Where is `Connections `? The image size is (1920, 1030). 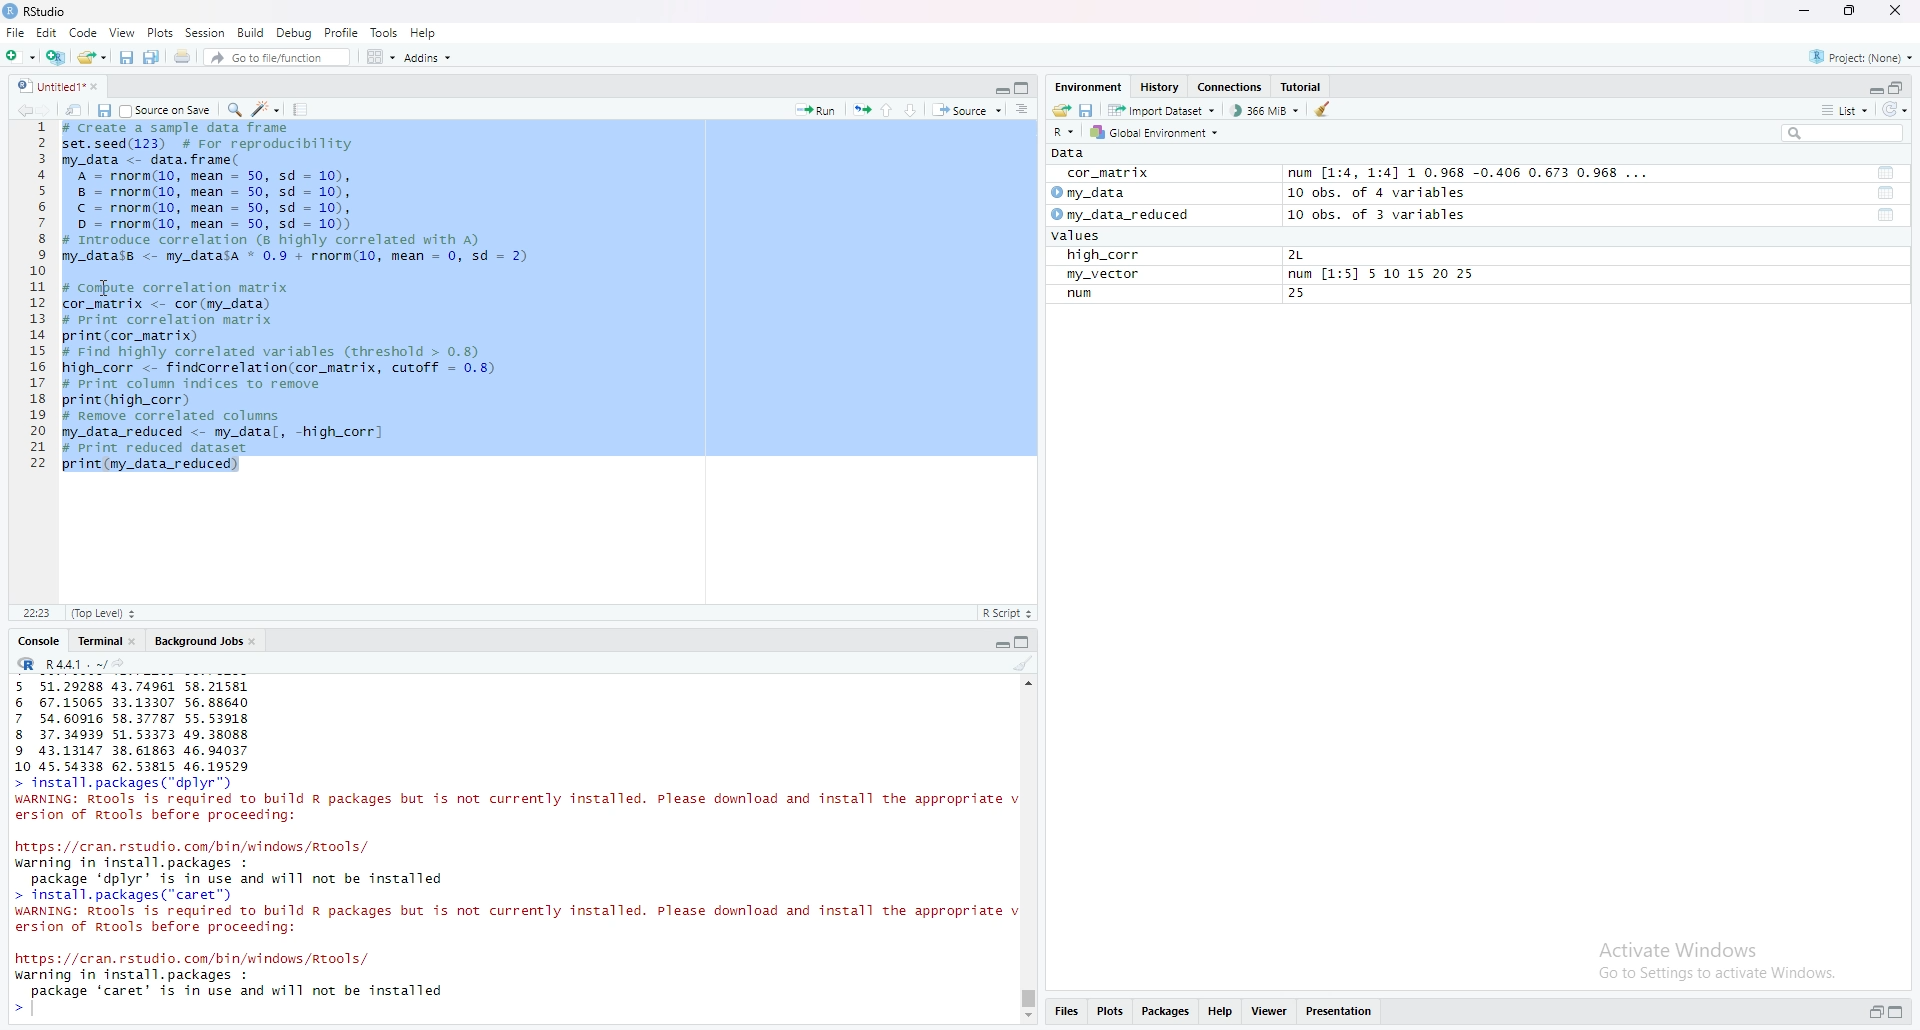
Connections  is located at coordinates (1232, 86).